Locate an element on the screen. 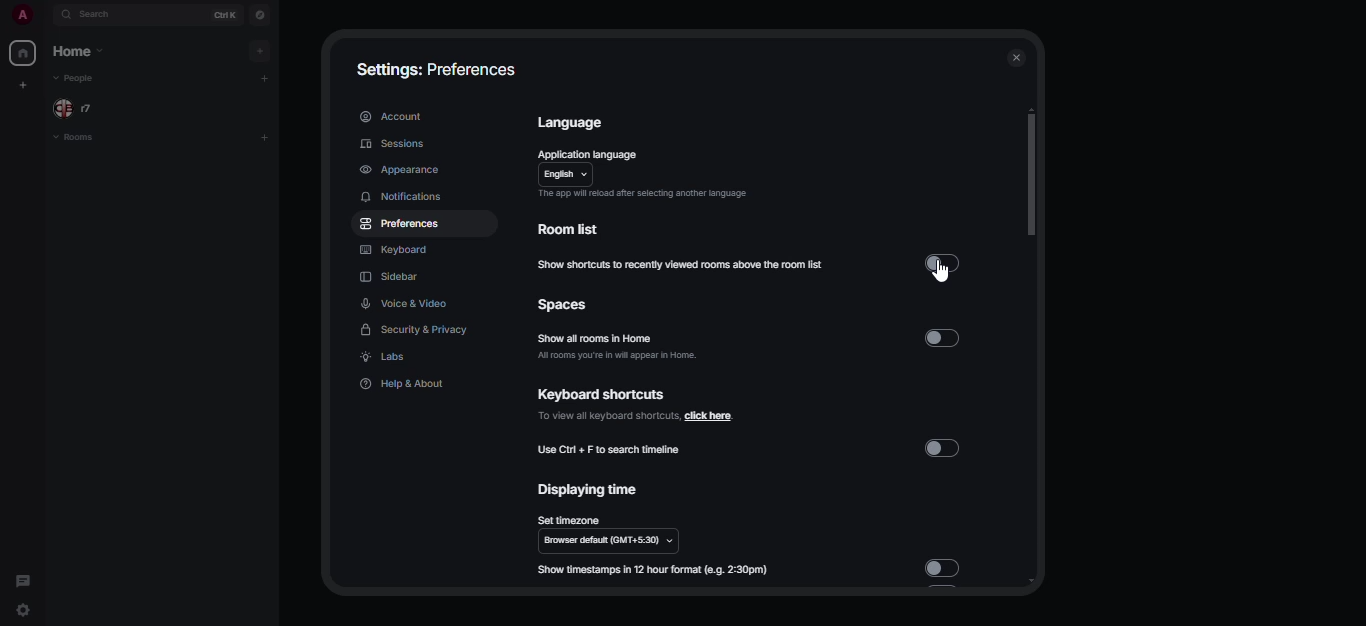 This screenshot has width=1366, height=626. click here is located at coordinates (637, 418).